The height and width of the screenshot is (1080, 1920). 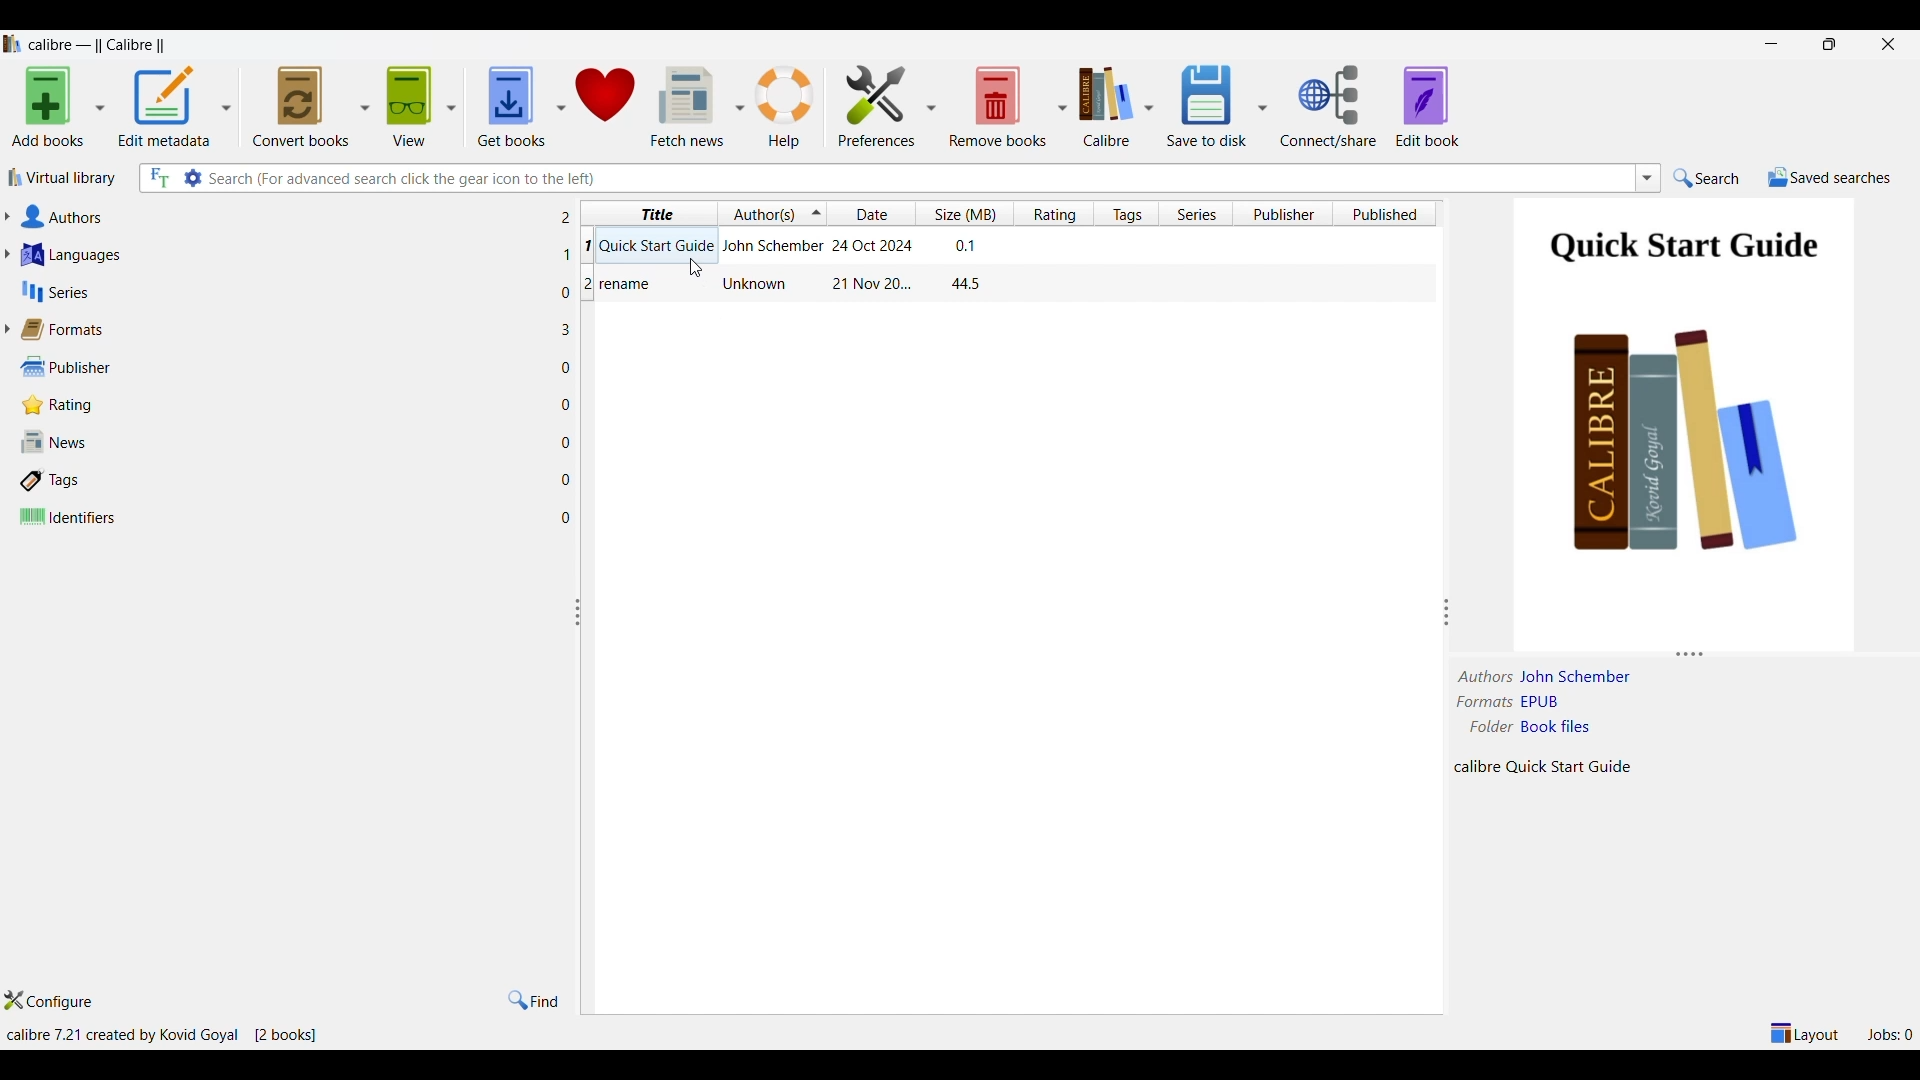 What do you see at coordinates (1544, 703) in the screenshot?
I see `EPUB` at bounding box center [1544, 703].